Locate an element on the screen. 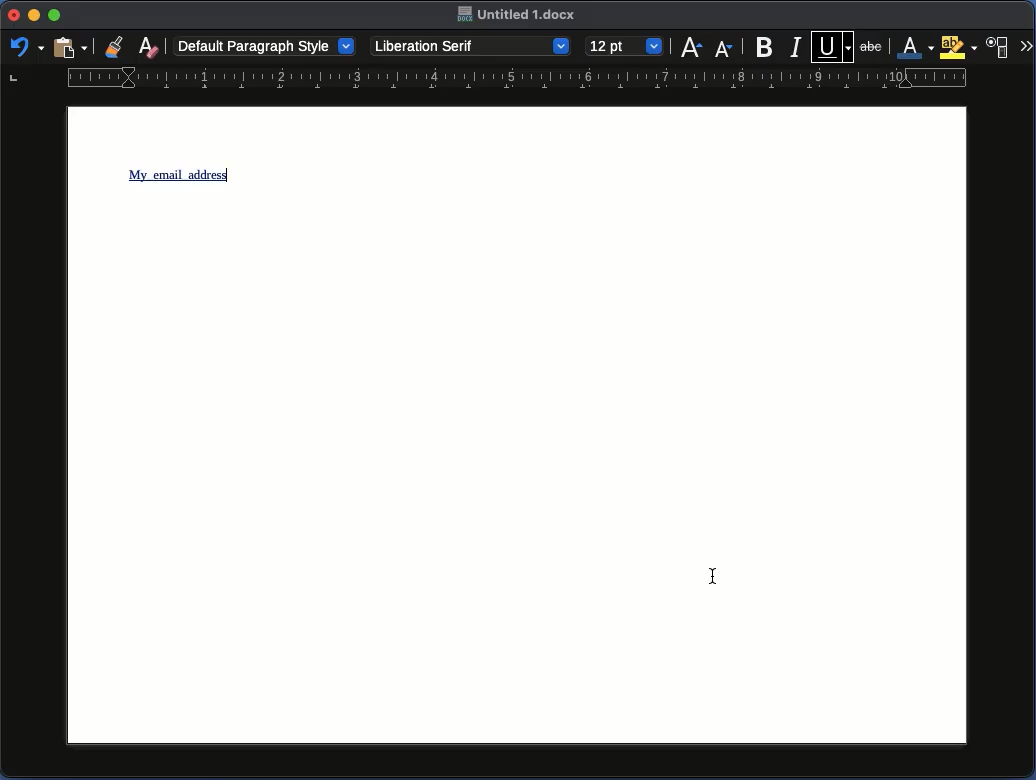 This screenshot has width=1036, height=780. Default paragraph style is located at coordinates (265, 45).